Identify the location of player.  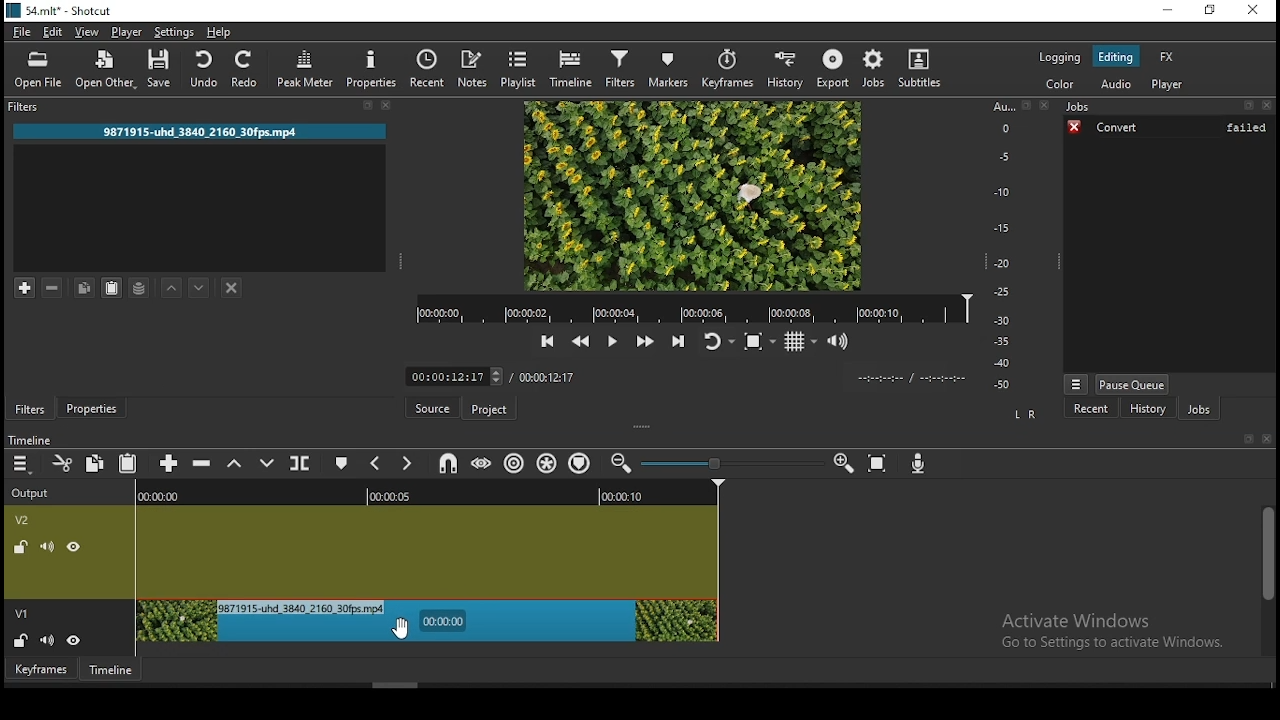
(1168, 83).